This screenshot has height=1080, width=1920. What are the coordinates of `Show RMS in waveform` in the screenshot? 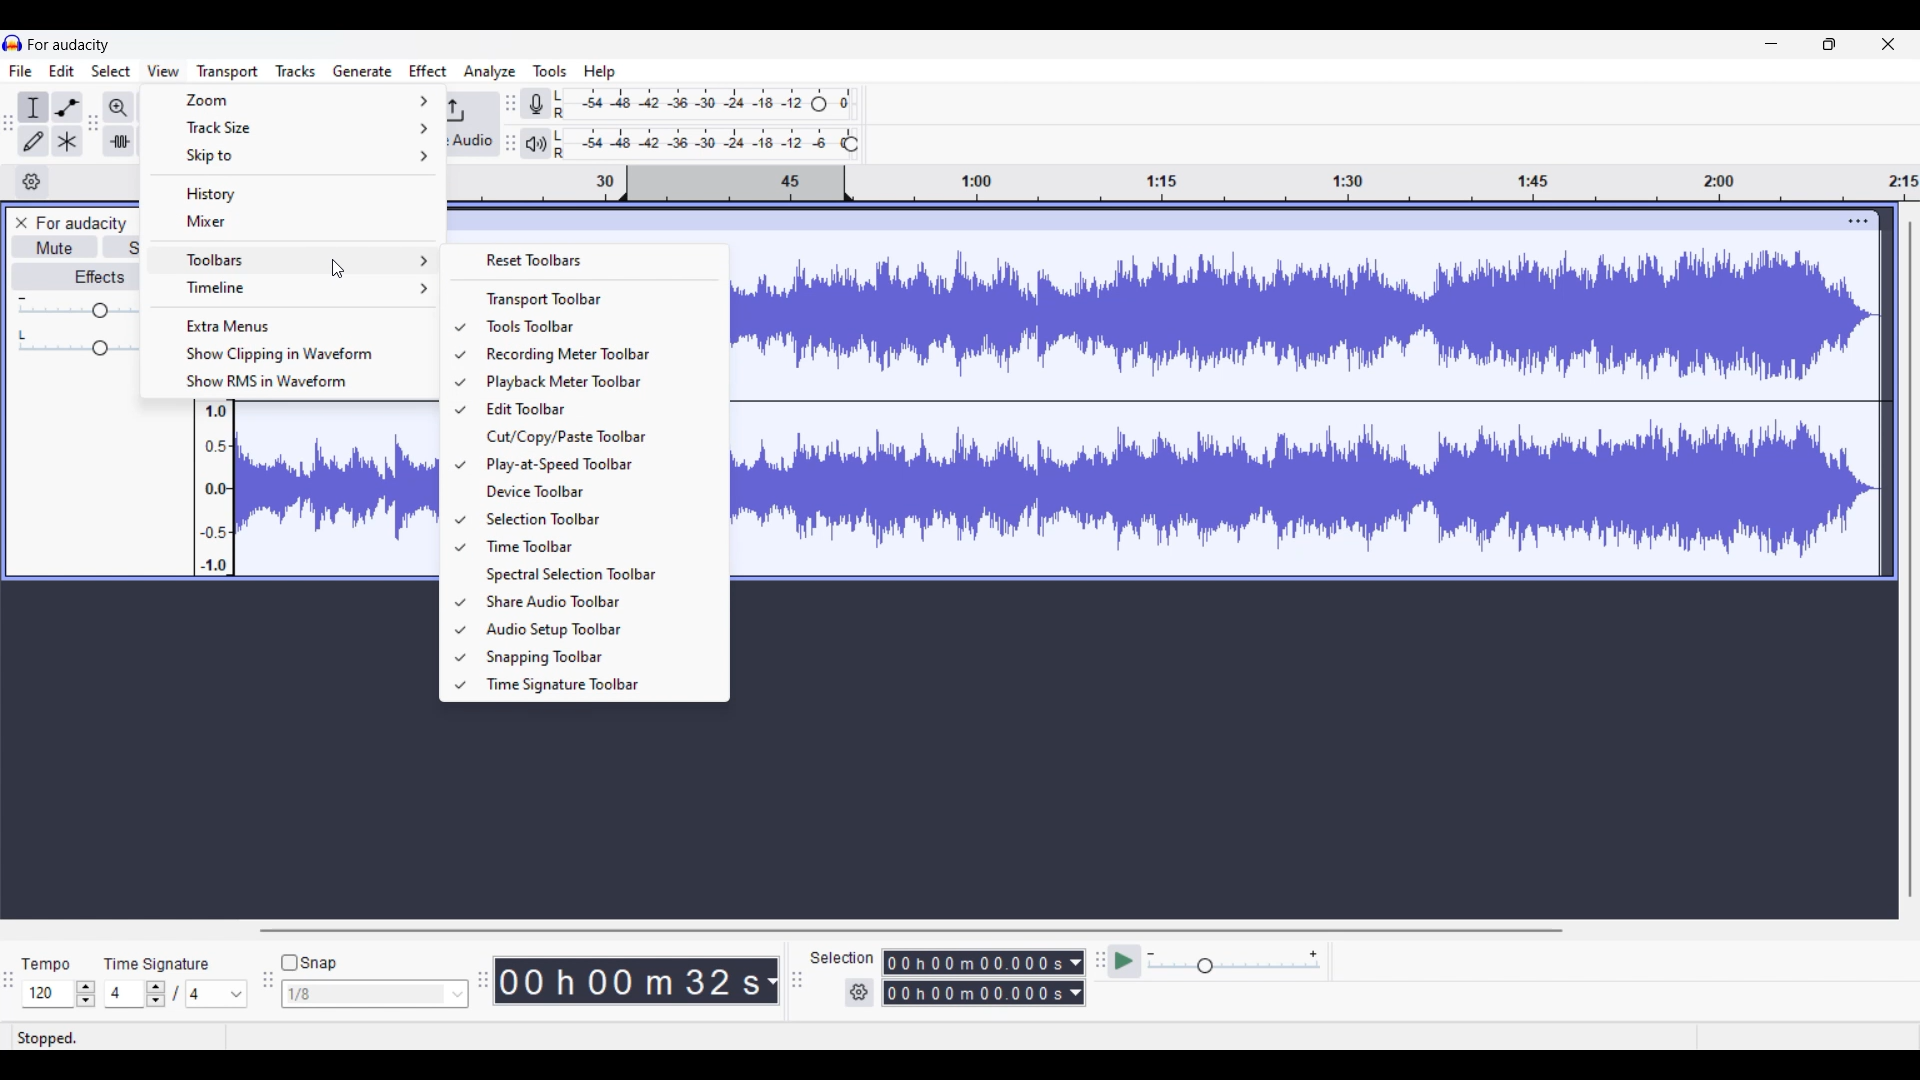 It's located at (289, 382).